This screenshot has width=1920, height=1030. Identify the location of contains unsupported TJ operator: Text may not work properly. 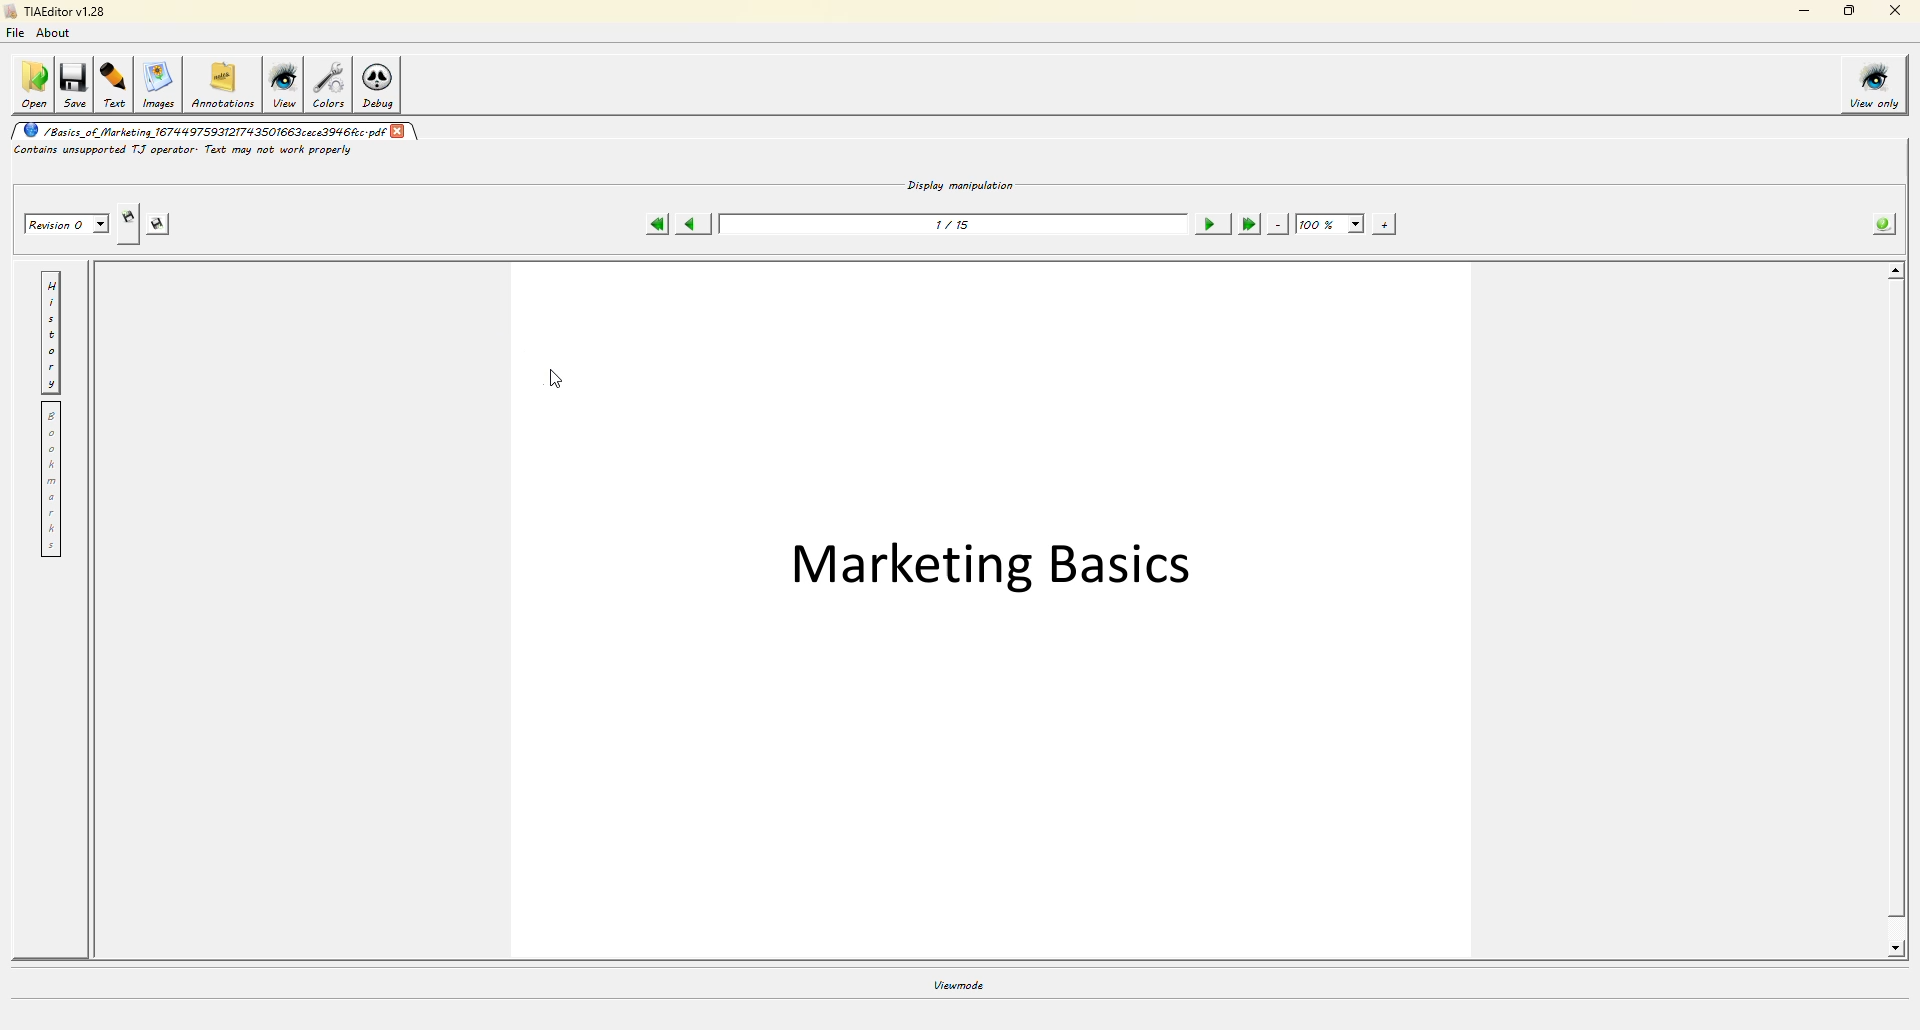
(196, 152).